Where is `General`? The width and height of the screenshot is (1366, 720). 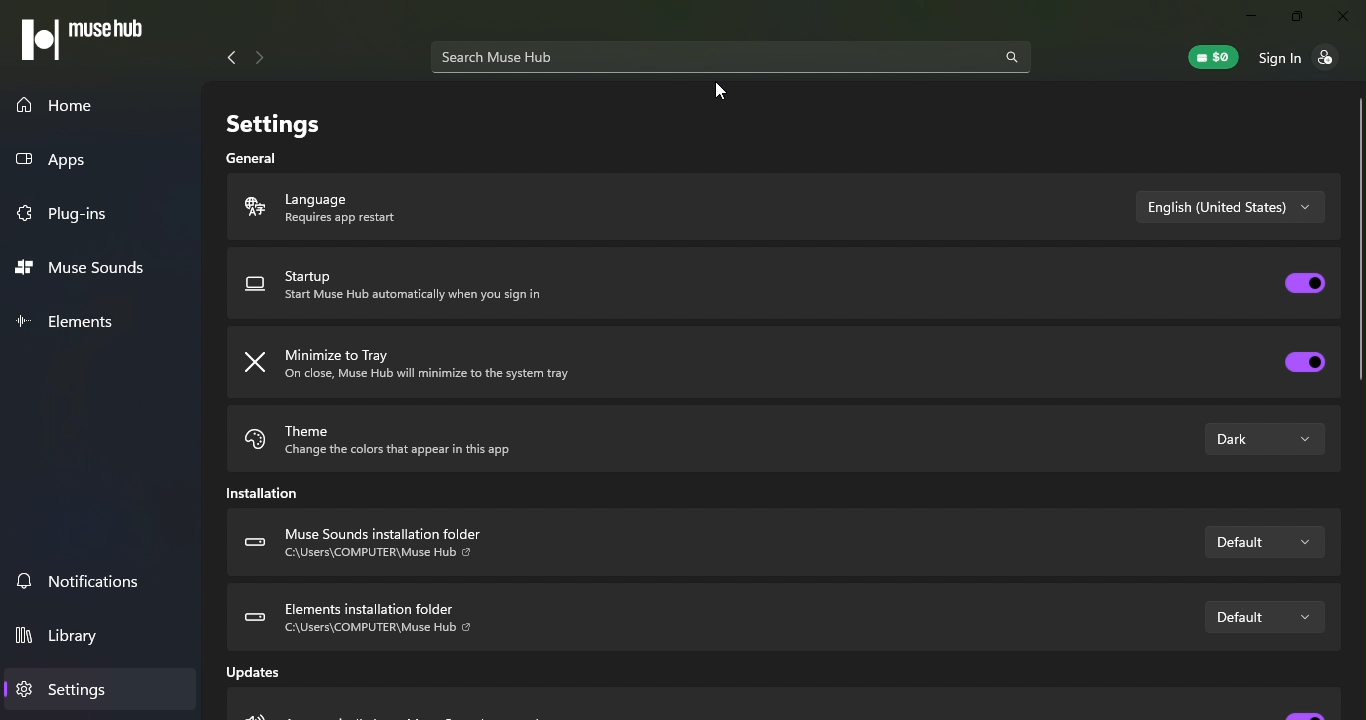
General is located at coordinates (257, 158).